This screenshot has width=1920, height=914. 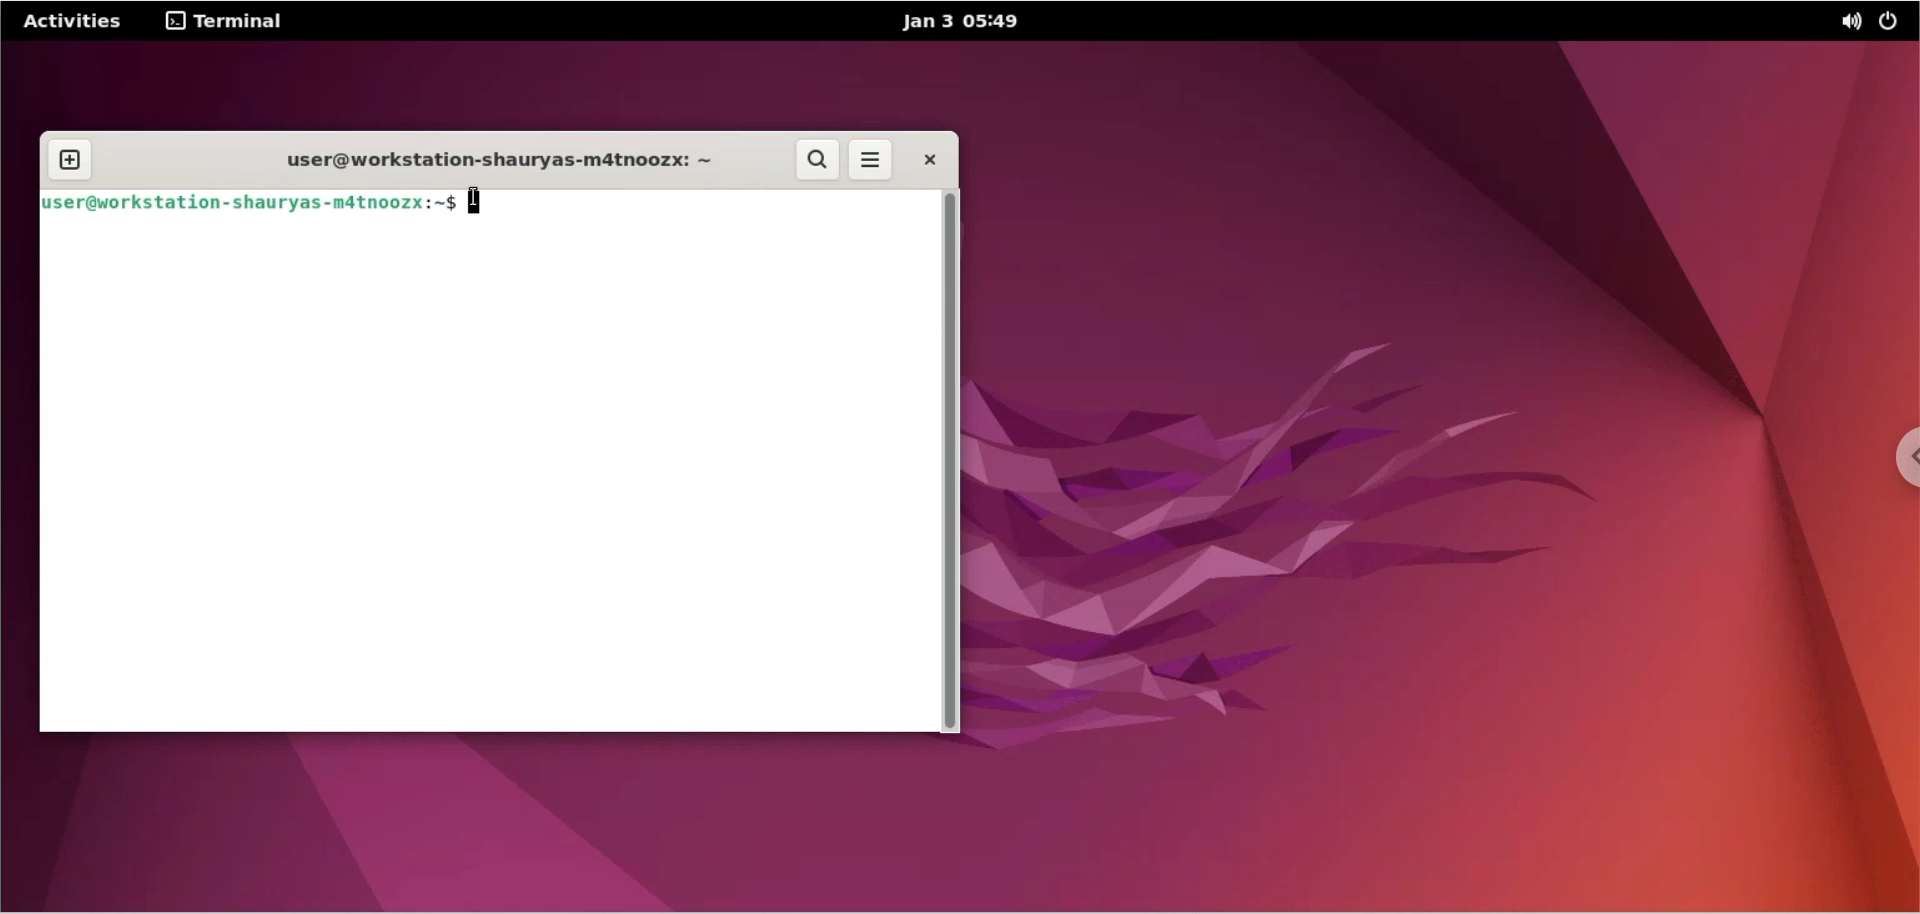 What do you see at coordinates (1893, 24) in the screenshot?
I see `power options` at bounding box center [1893, 24].